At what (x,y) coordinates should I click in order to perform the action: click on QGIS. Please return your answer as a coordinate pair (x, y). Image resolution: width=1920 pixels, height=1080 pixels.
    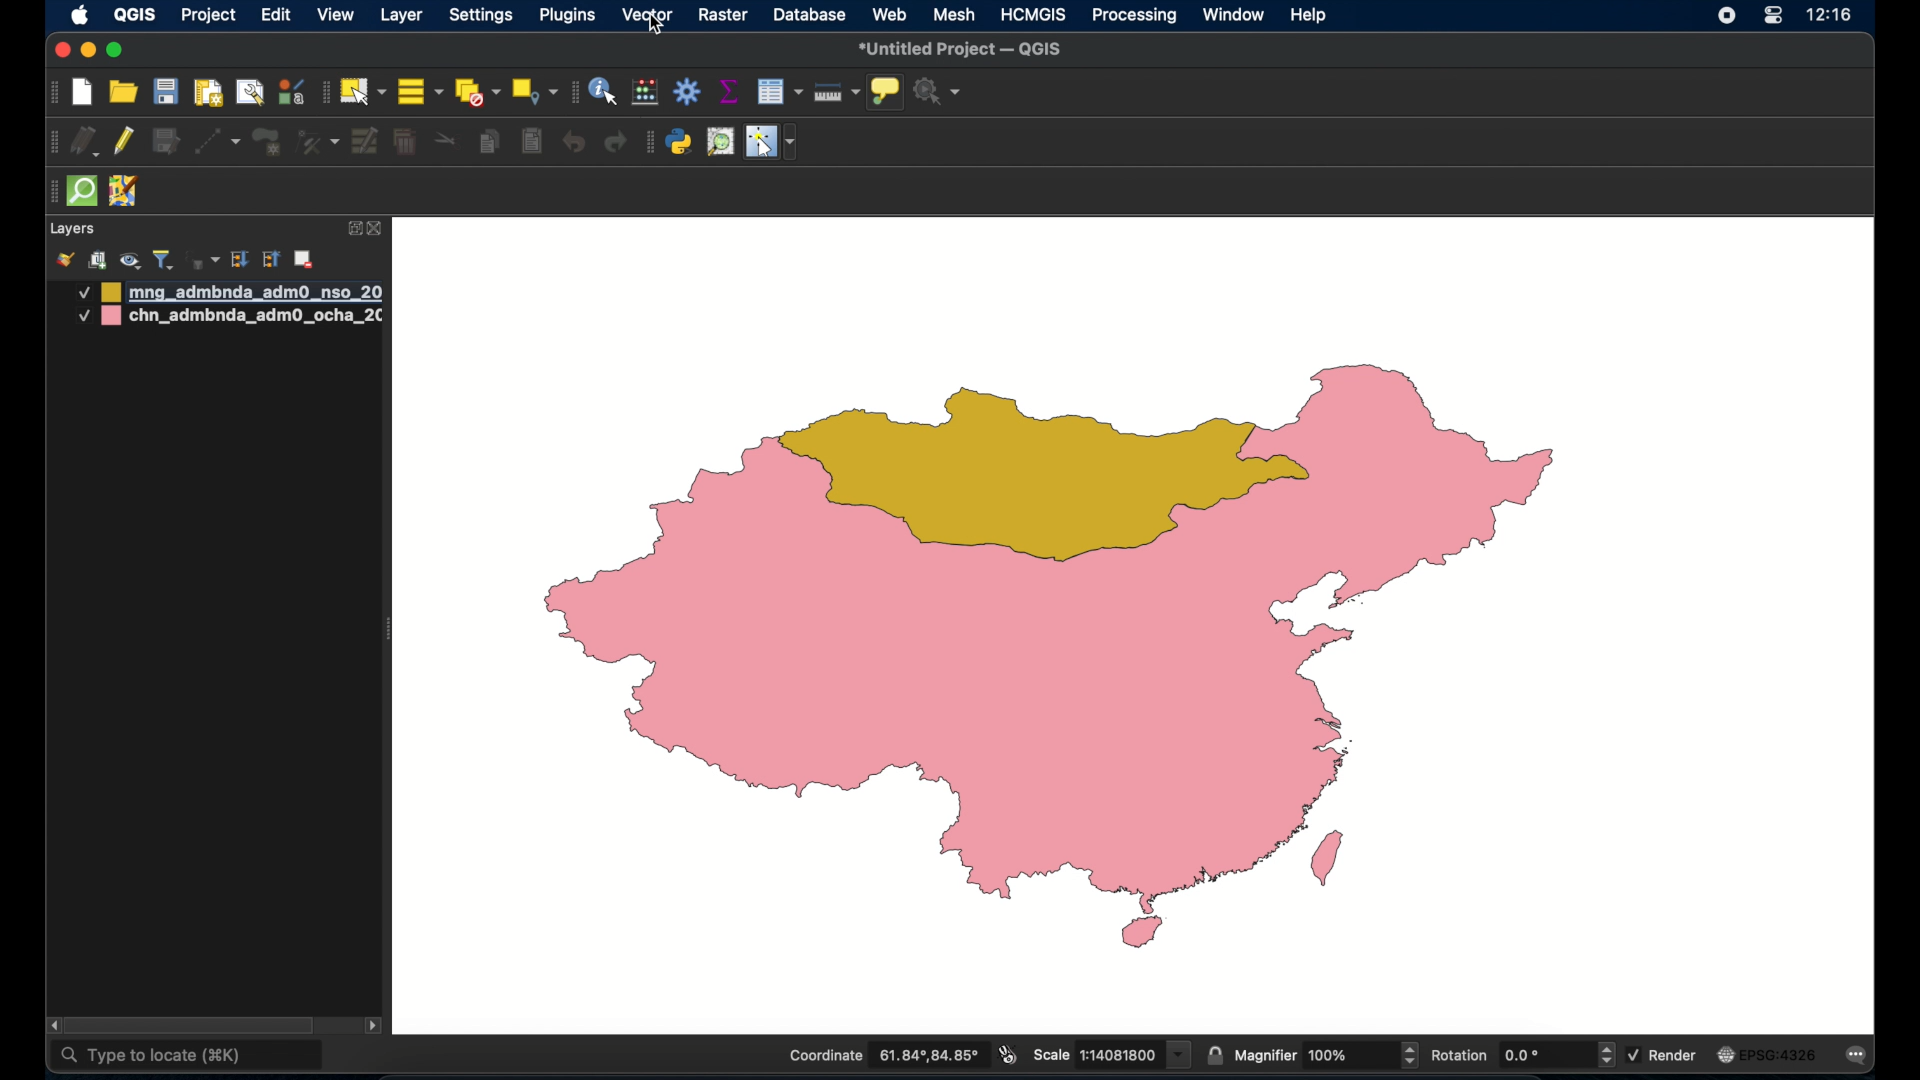
    Looking at the image, I should click on (133, 14).